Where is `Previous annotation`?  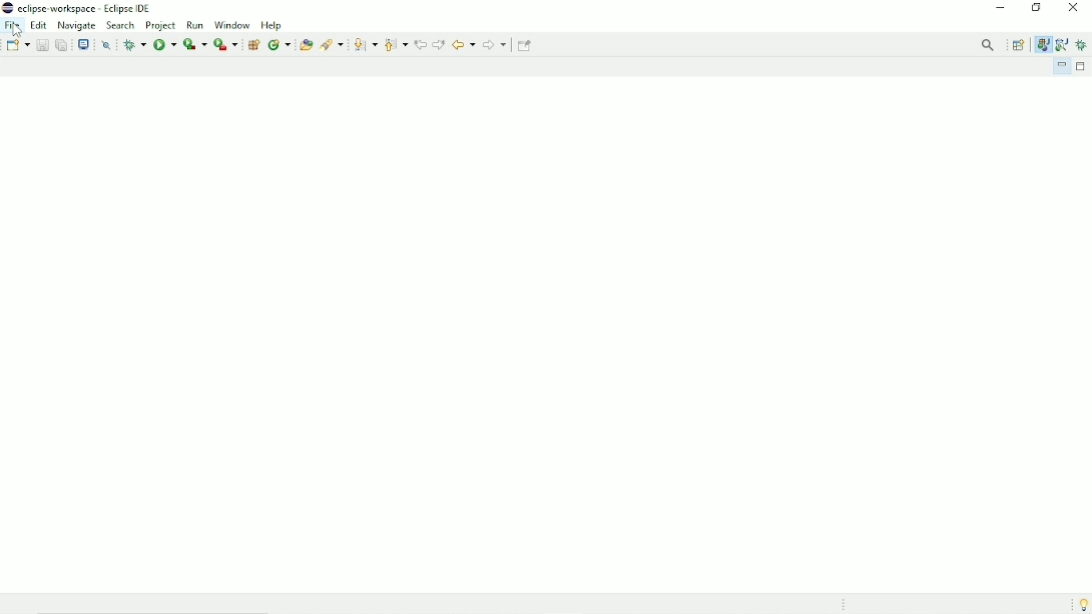 Previous annotation is located at coordinates (395, 44).